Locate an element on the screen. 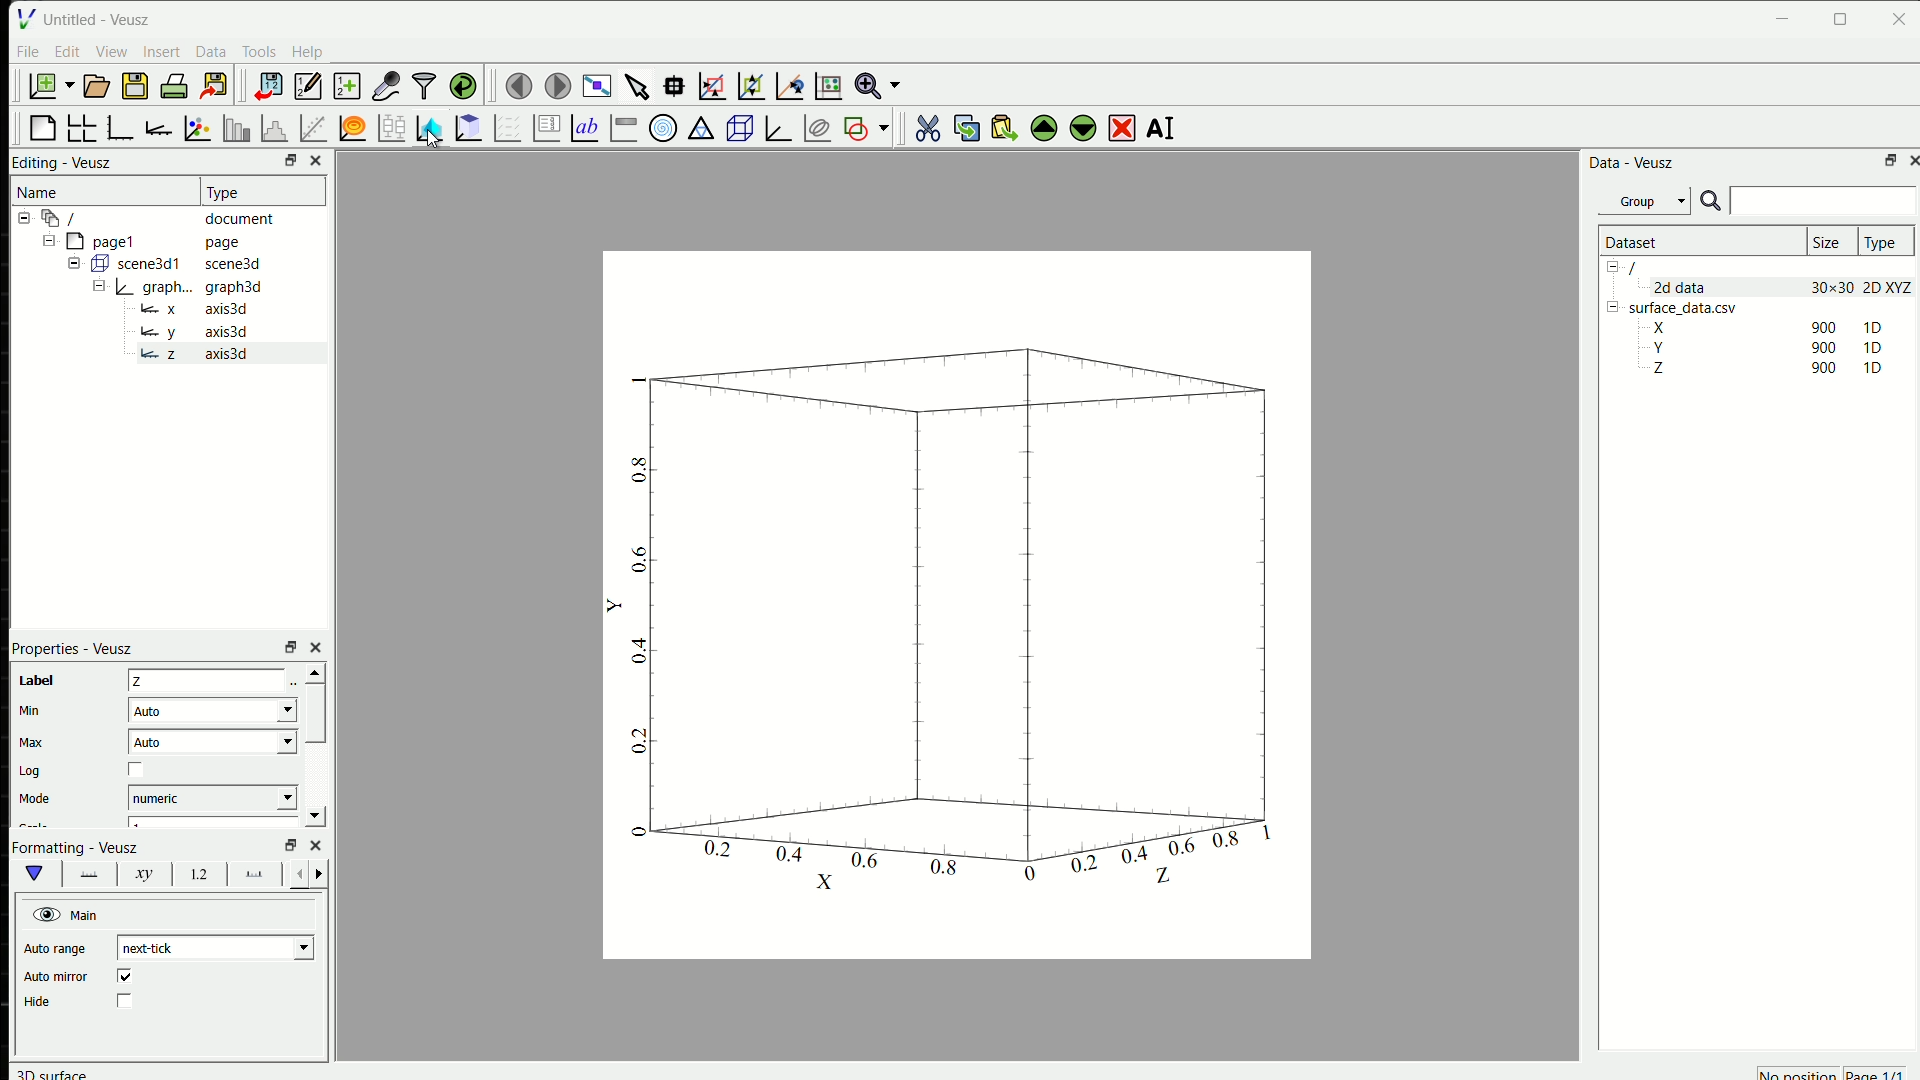 This screenshot has width=1920, height=1080. Edit is located at coordinates (68, 51).